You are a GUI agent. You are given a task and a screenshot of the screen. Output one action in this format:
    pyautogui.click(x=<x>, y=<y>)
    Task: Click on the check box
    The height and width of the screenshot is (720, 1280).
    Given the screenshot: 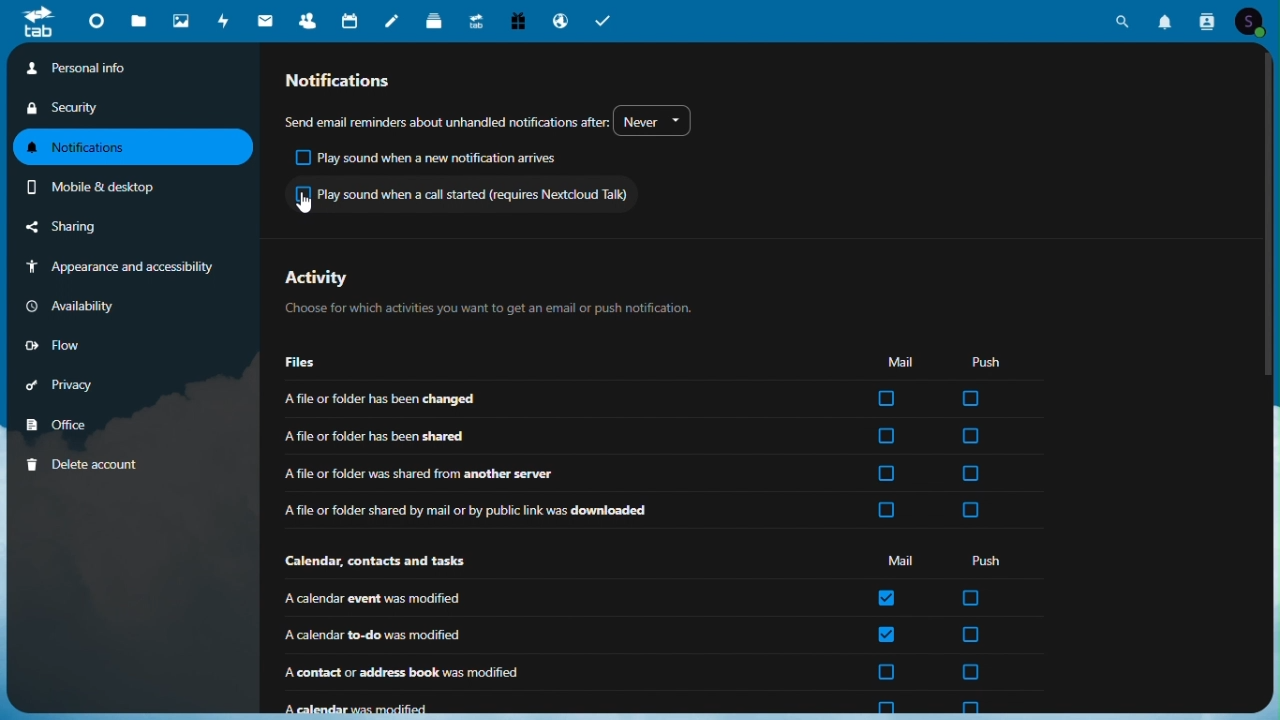 What is the action you would take?
    pyautogui.click(x=884, y=511)
    